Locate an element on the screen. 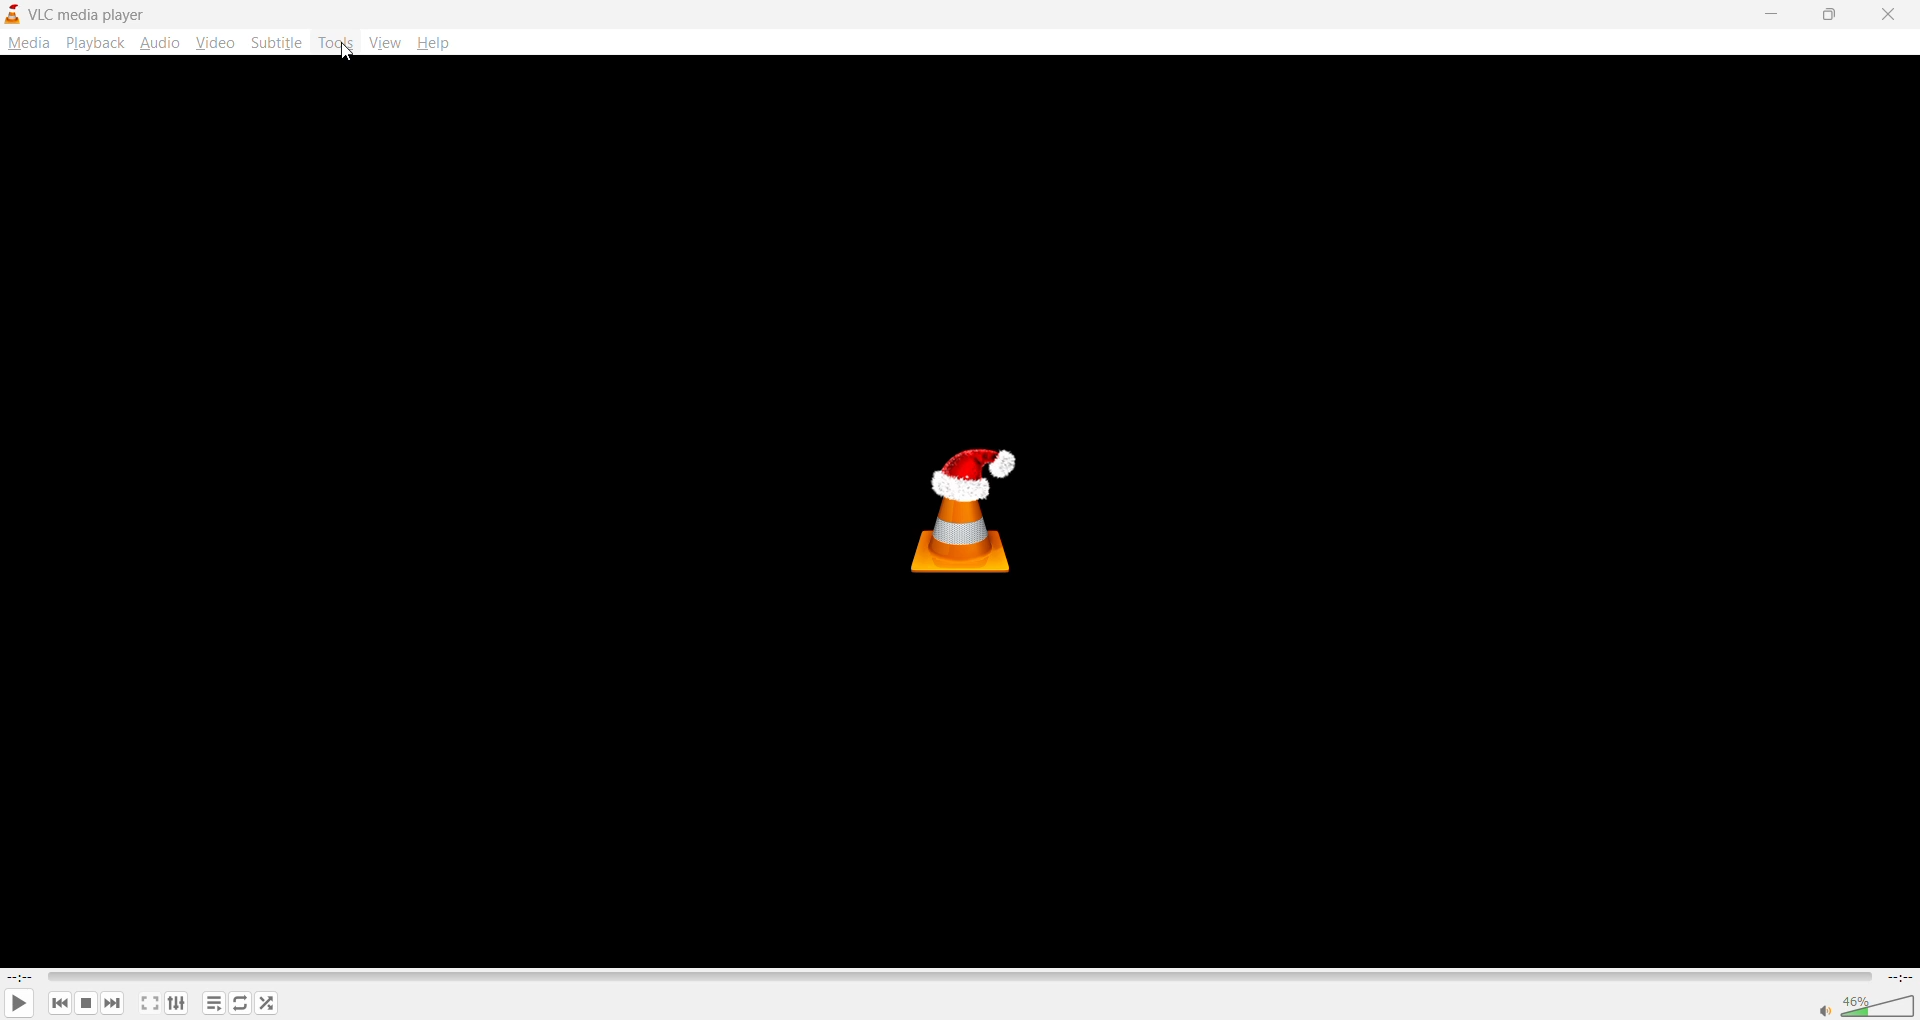 This screenshot has height=1020, width=1920. view is located at coordinates (384, 39).